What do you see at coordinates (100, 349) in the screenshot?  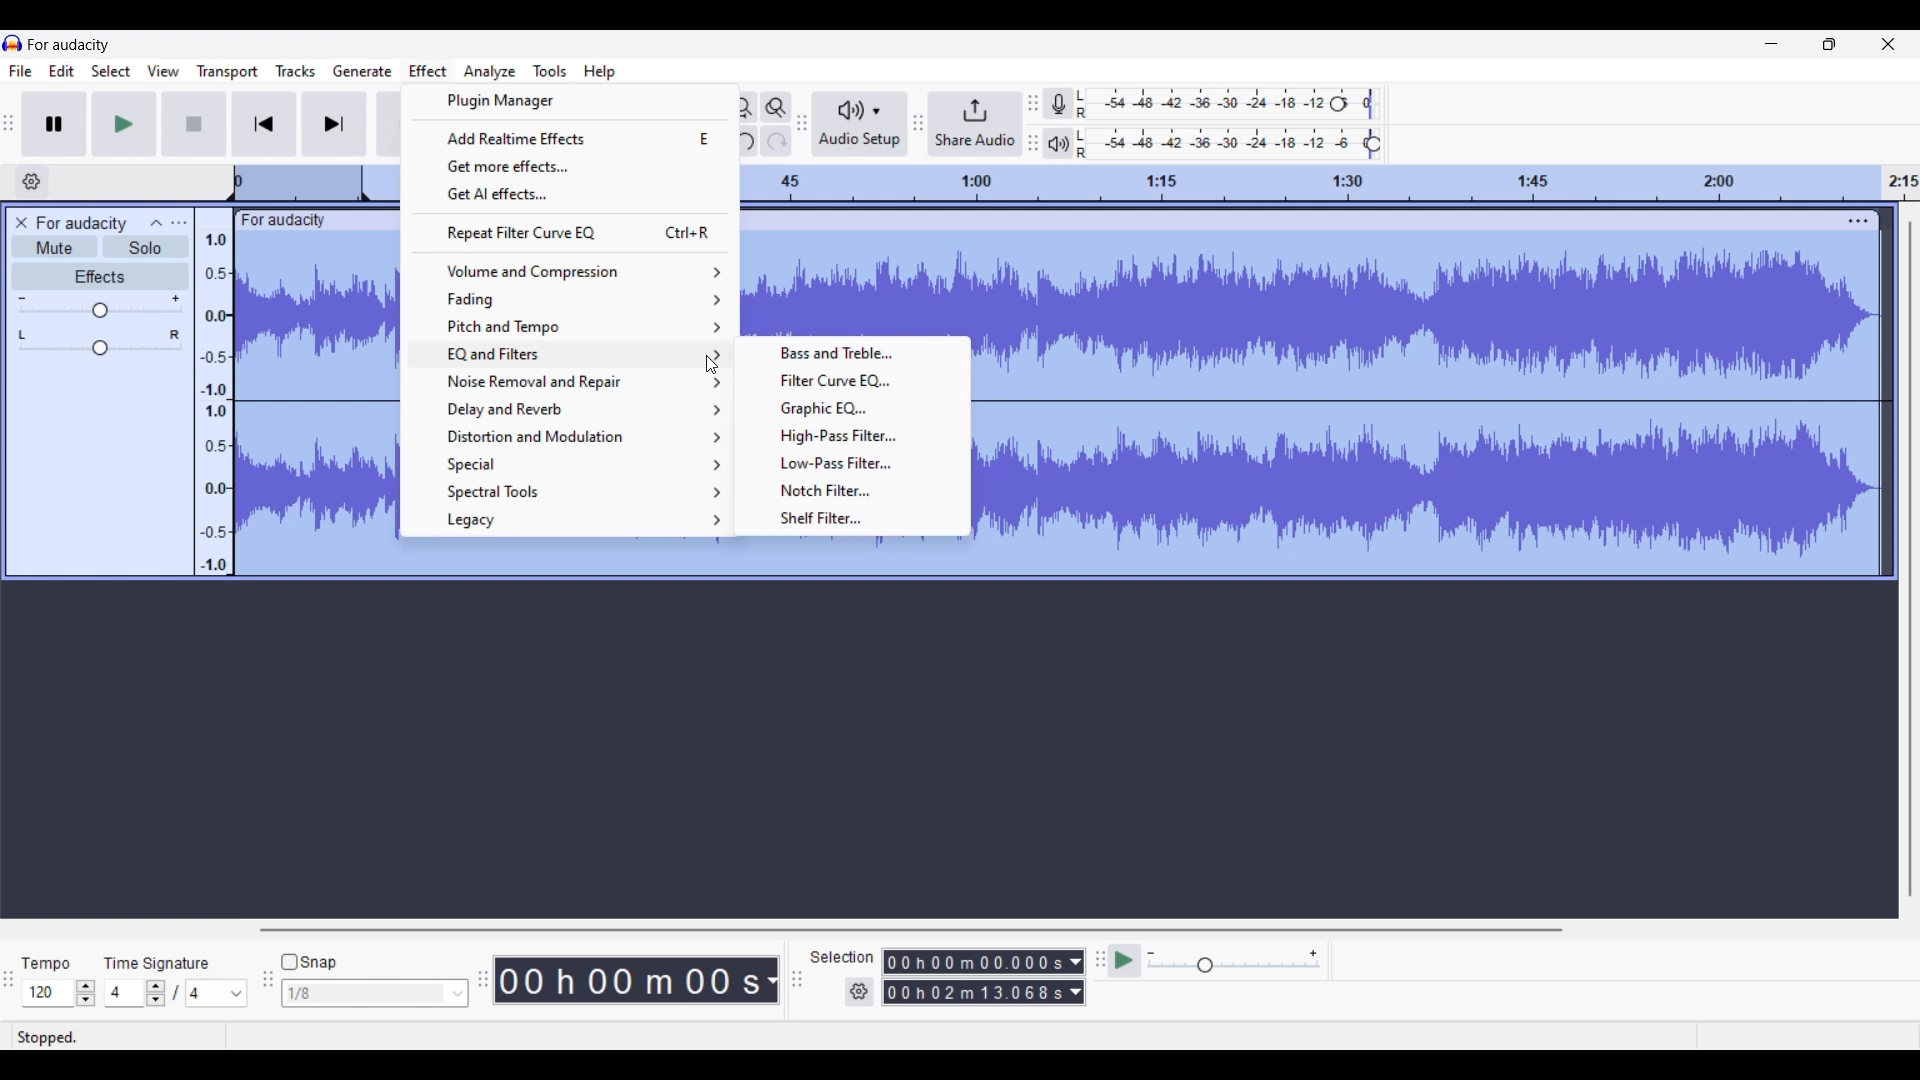 I see `Change pan` at bounding box center [100, 349].